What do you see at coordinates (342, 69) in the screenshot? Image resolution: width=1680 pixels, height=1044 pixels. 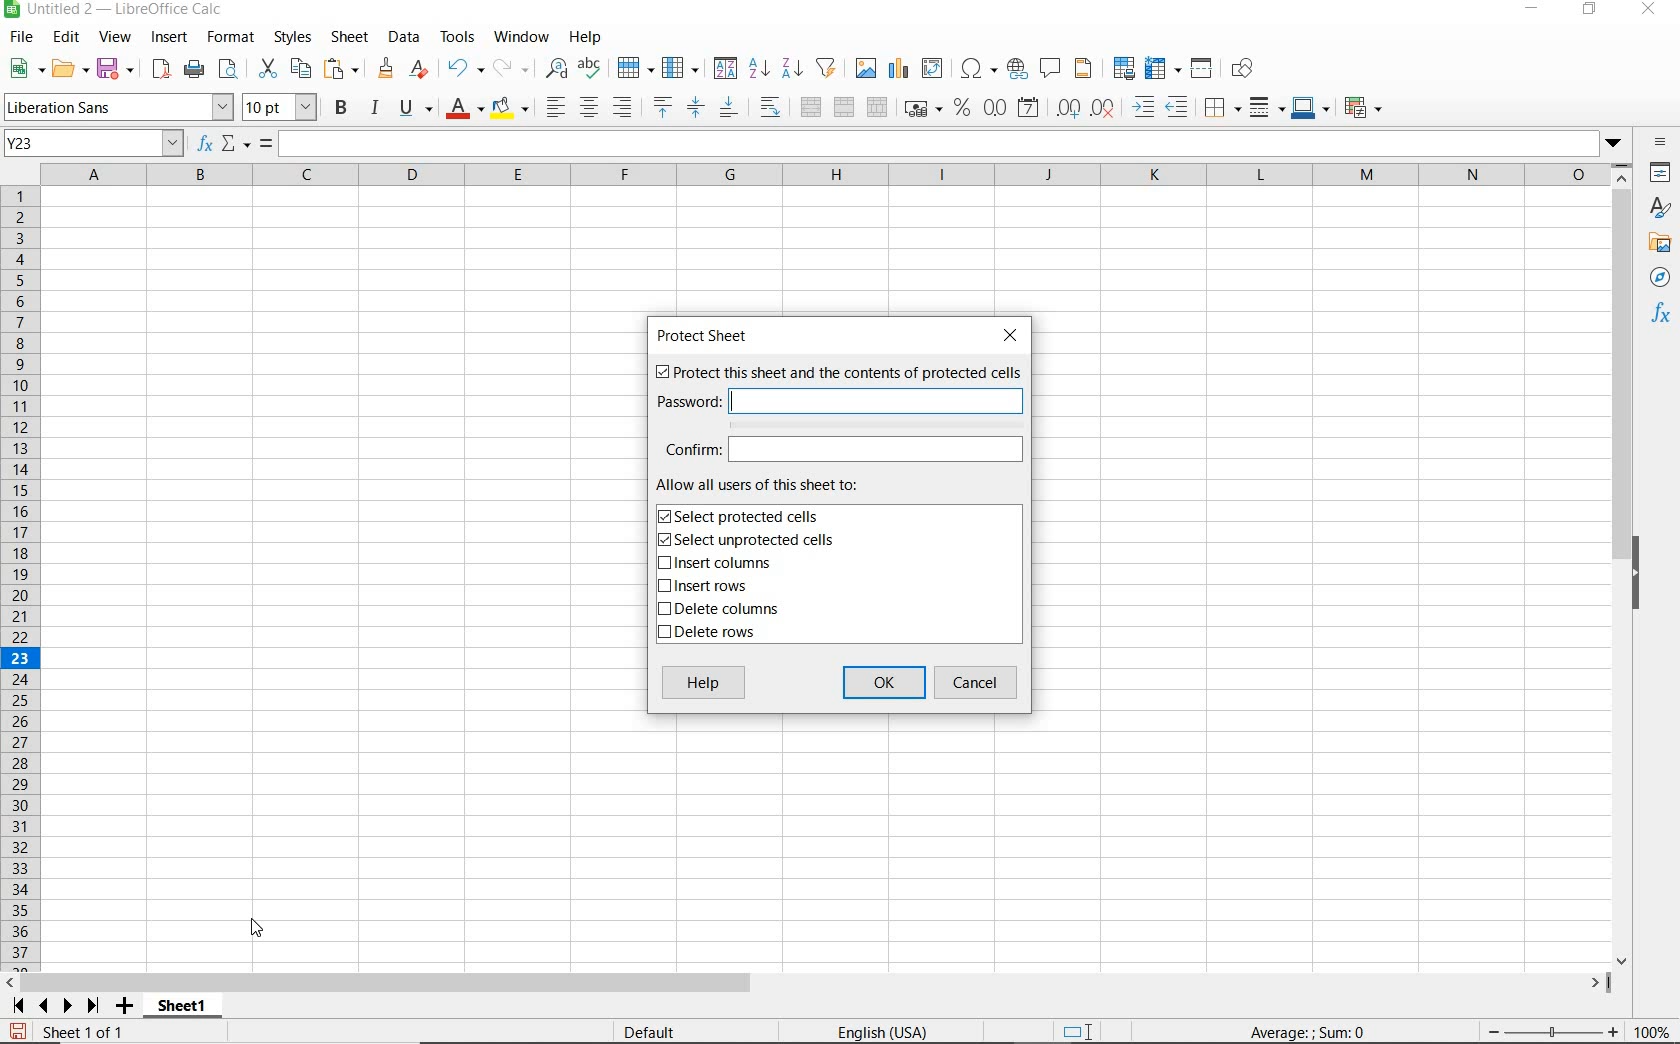 I see `PASTE` at bounding box center [342, 69].